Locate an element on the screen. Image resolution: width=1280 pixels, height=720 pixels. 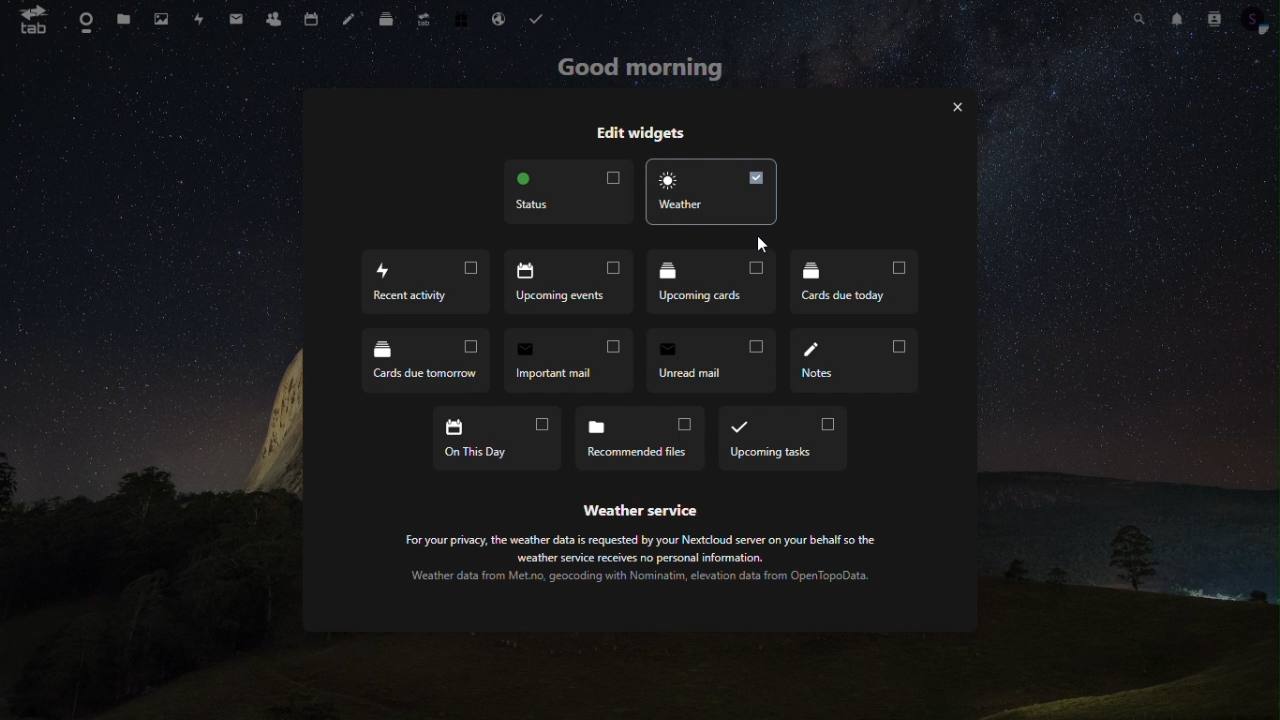
unread mail is located at coordinates (717, 361).